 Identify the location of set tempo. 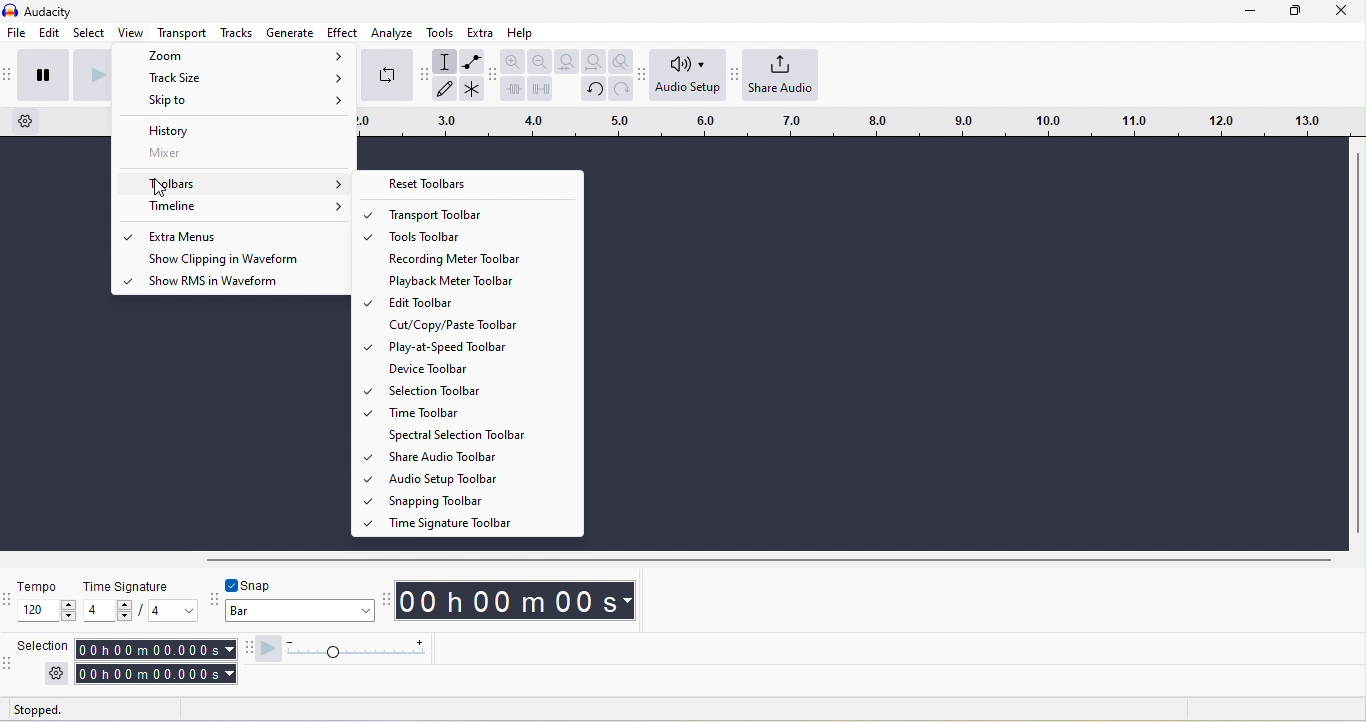
(46, 610).